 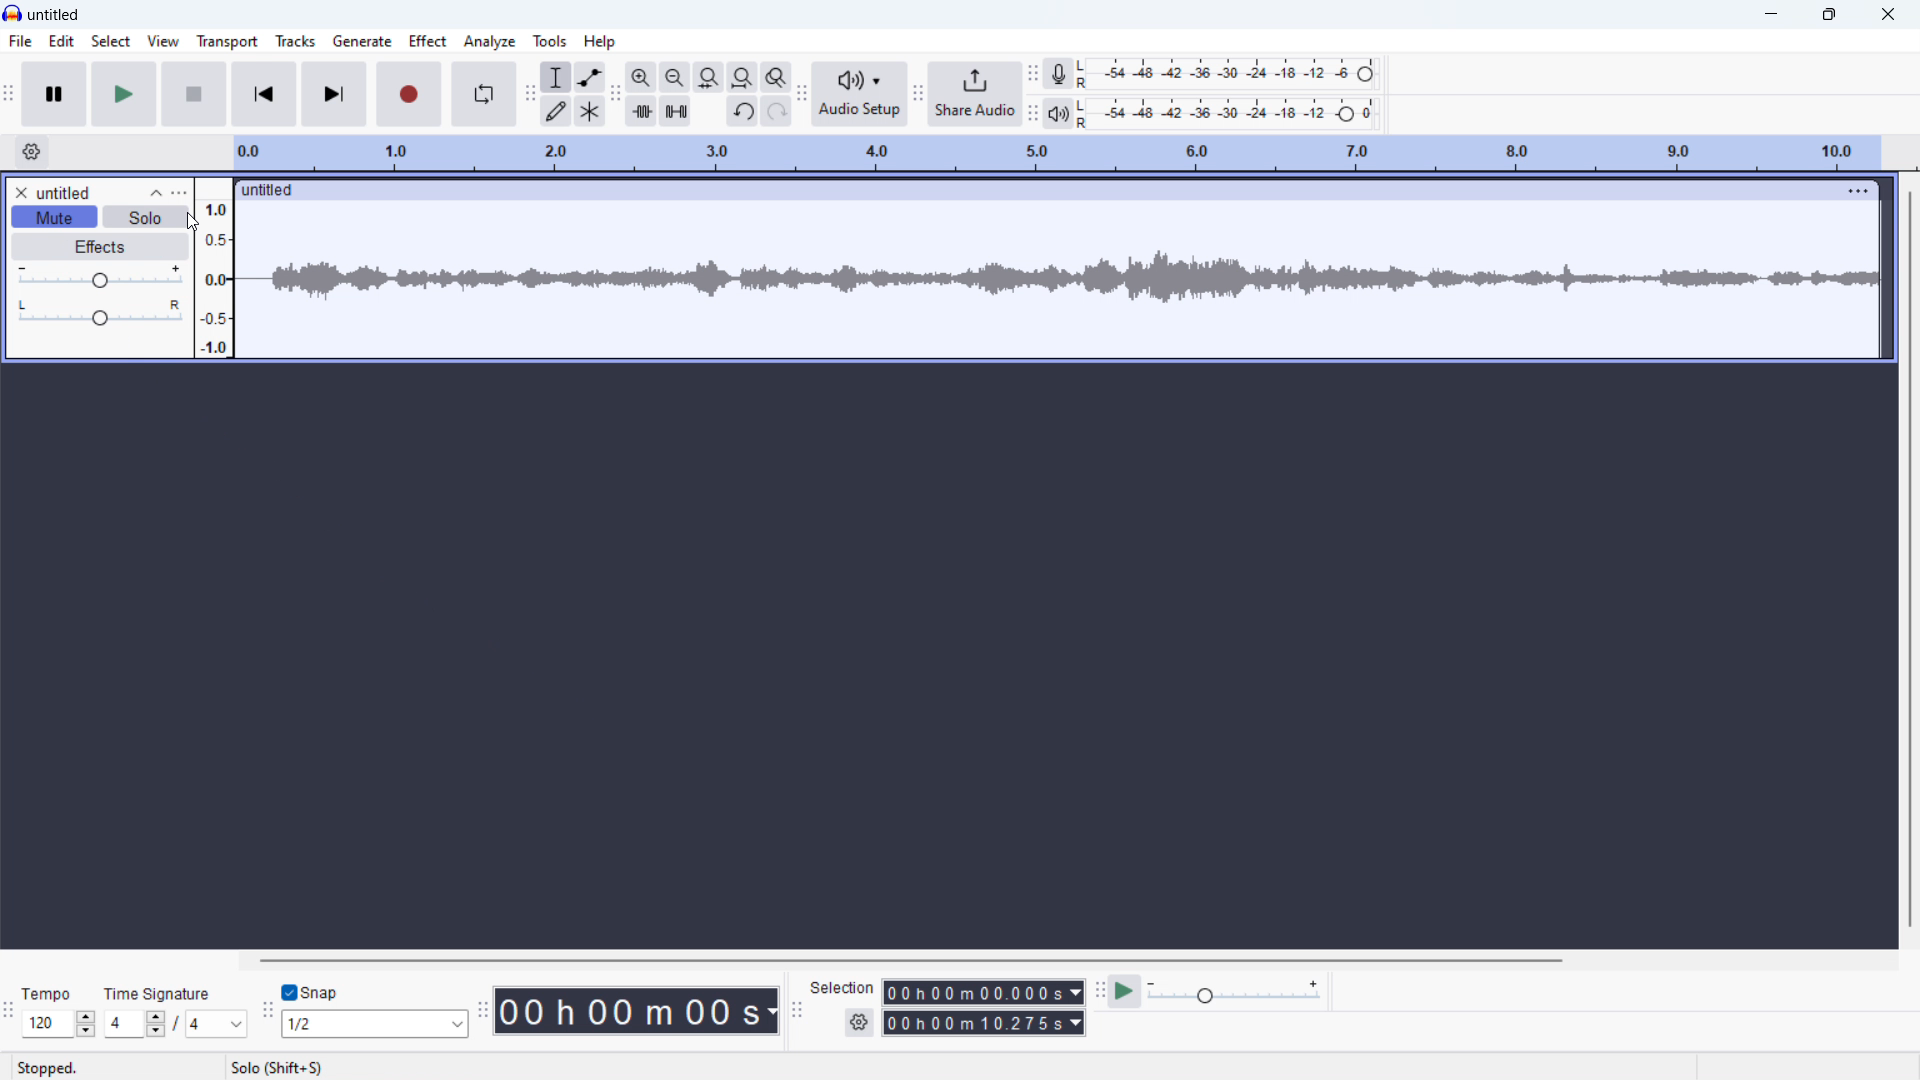 What do you see at coordinates (215, 268) in the screenshot?
I see `amplitude` at bounding box center [215, 268].